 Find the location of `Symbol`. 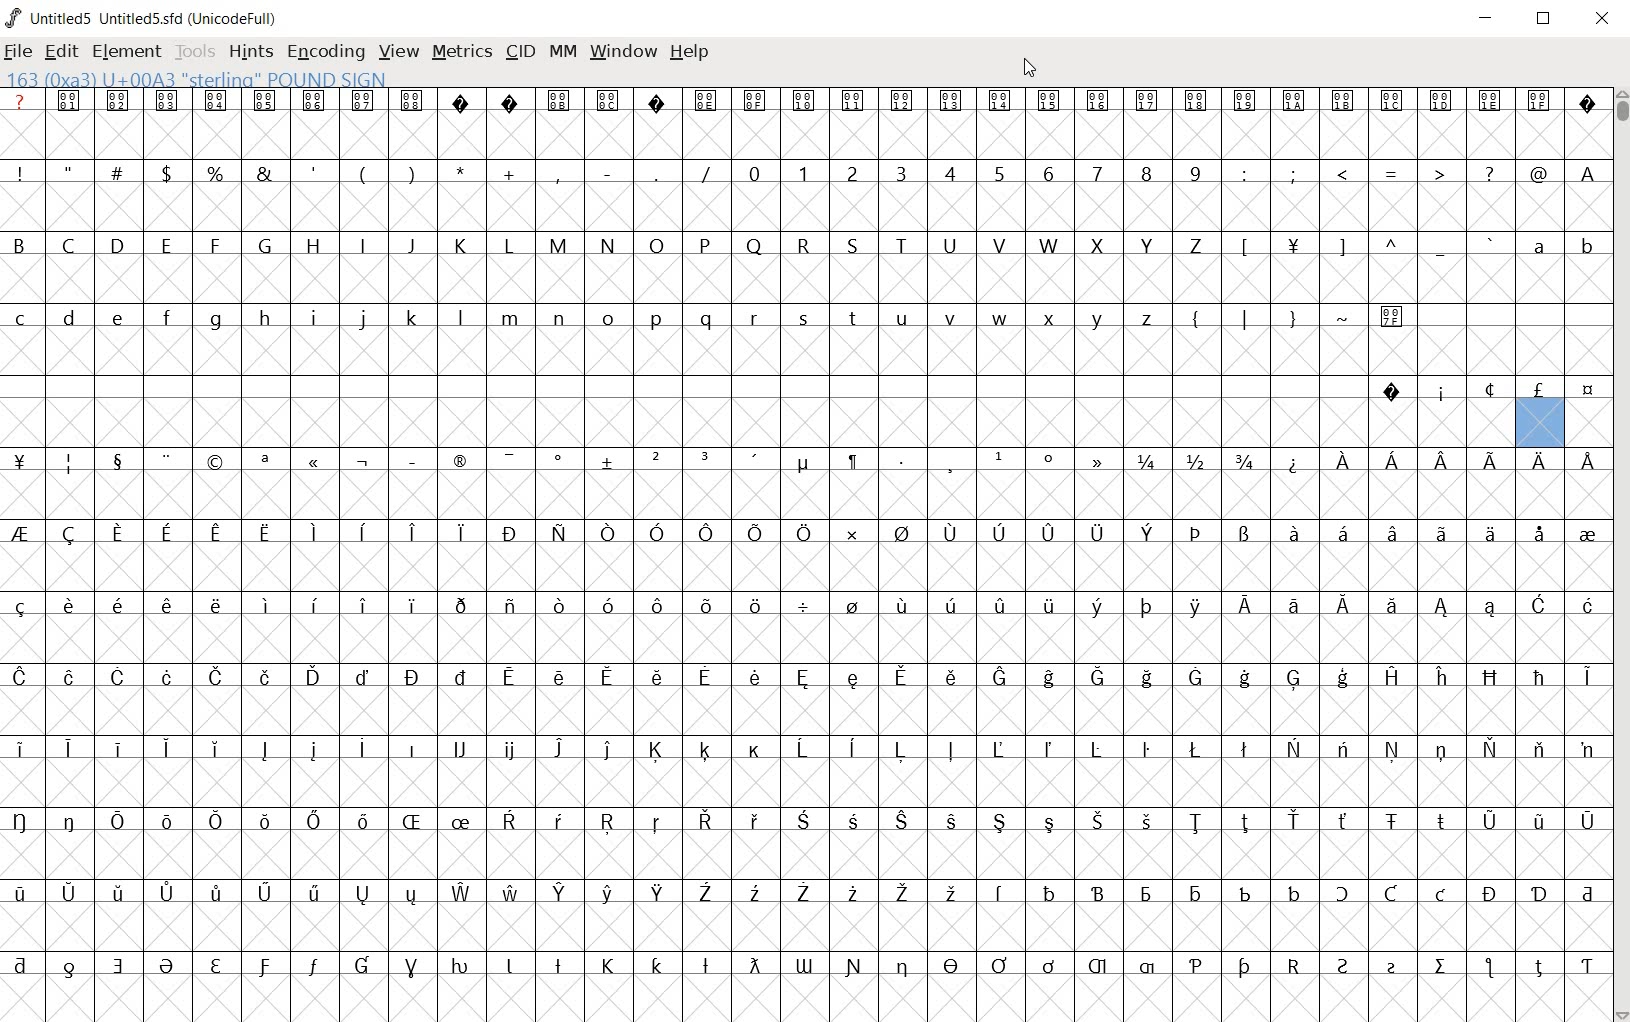

Symbol is located at coordinates (165, 460).